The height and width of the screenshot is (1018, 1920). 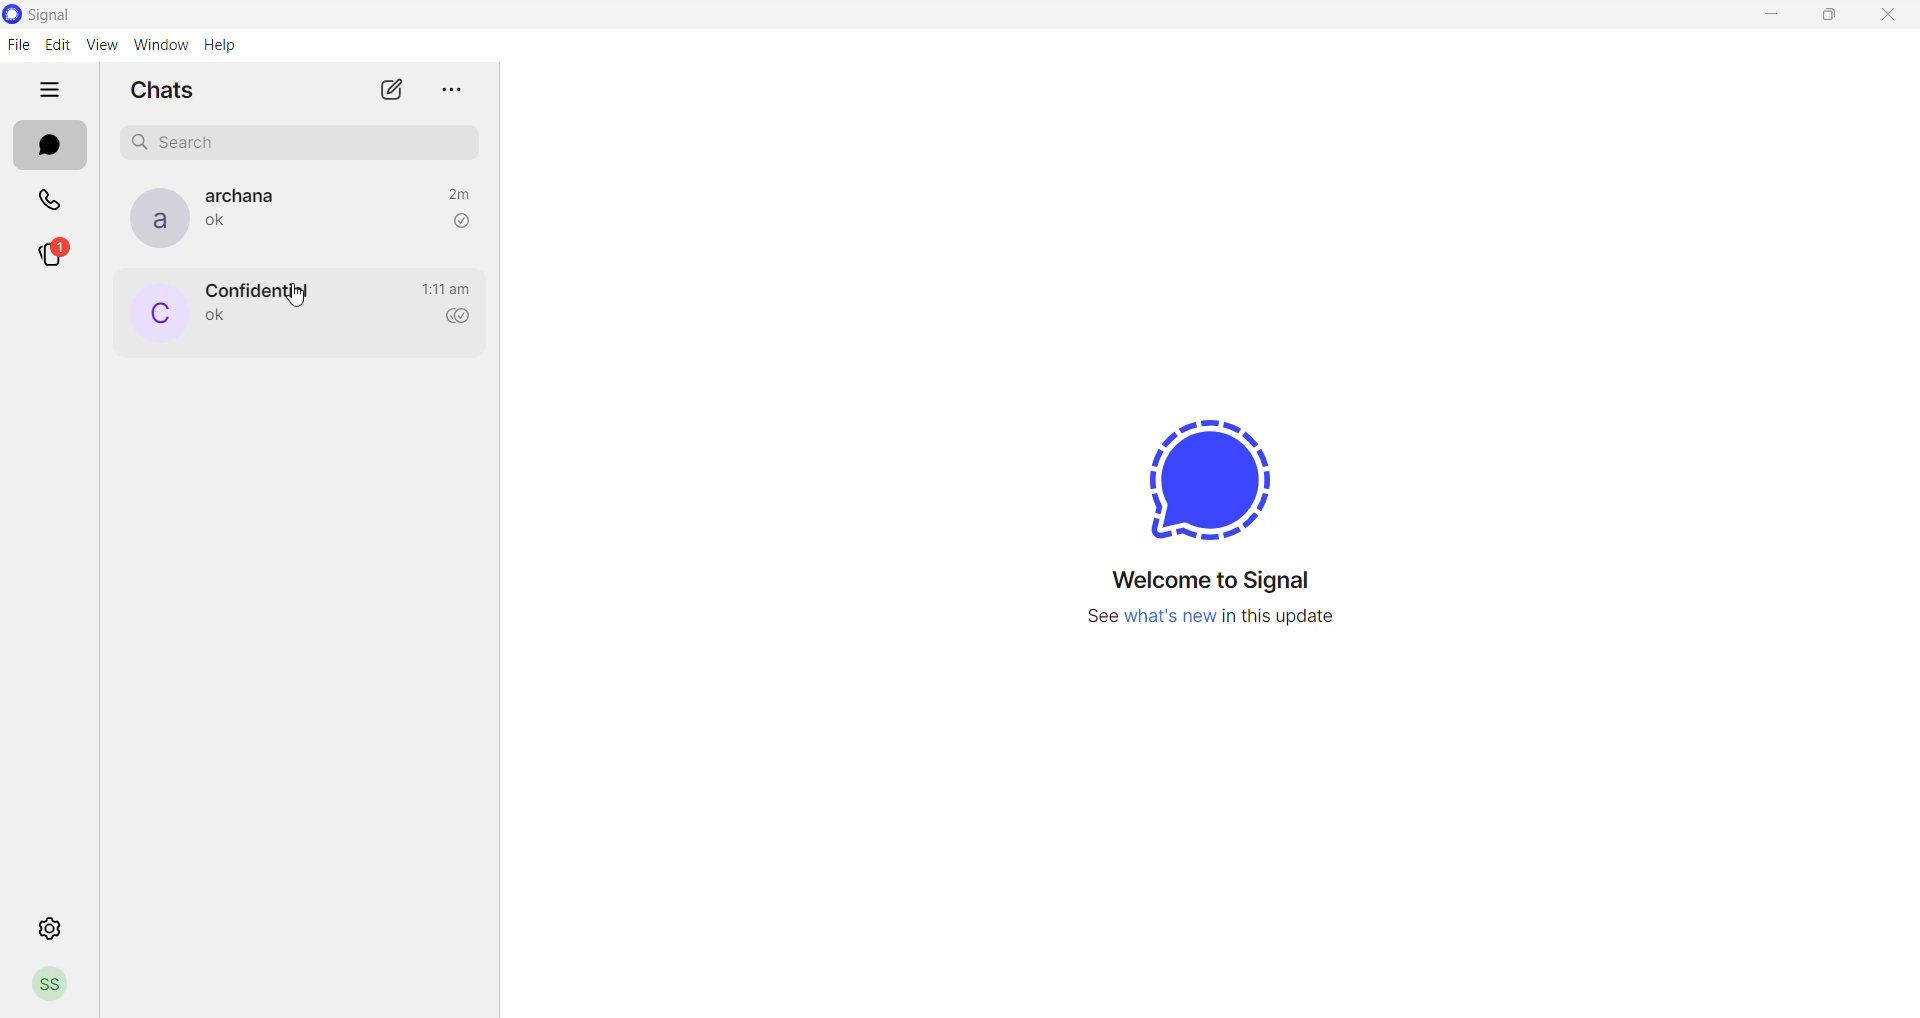 I want to click on read recipient, so click(x=464, y=318).